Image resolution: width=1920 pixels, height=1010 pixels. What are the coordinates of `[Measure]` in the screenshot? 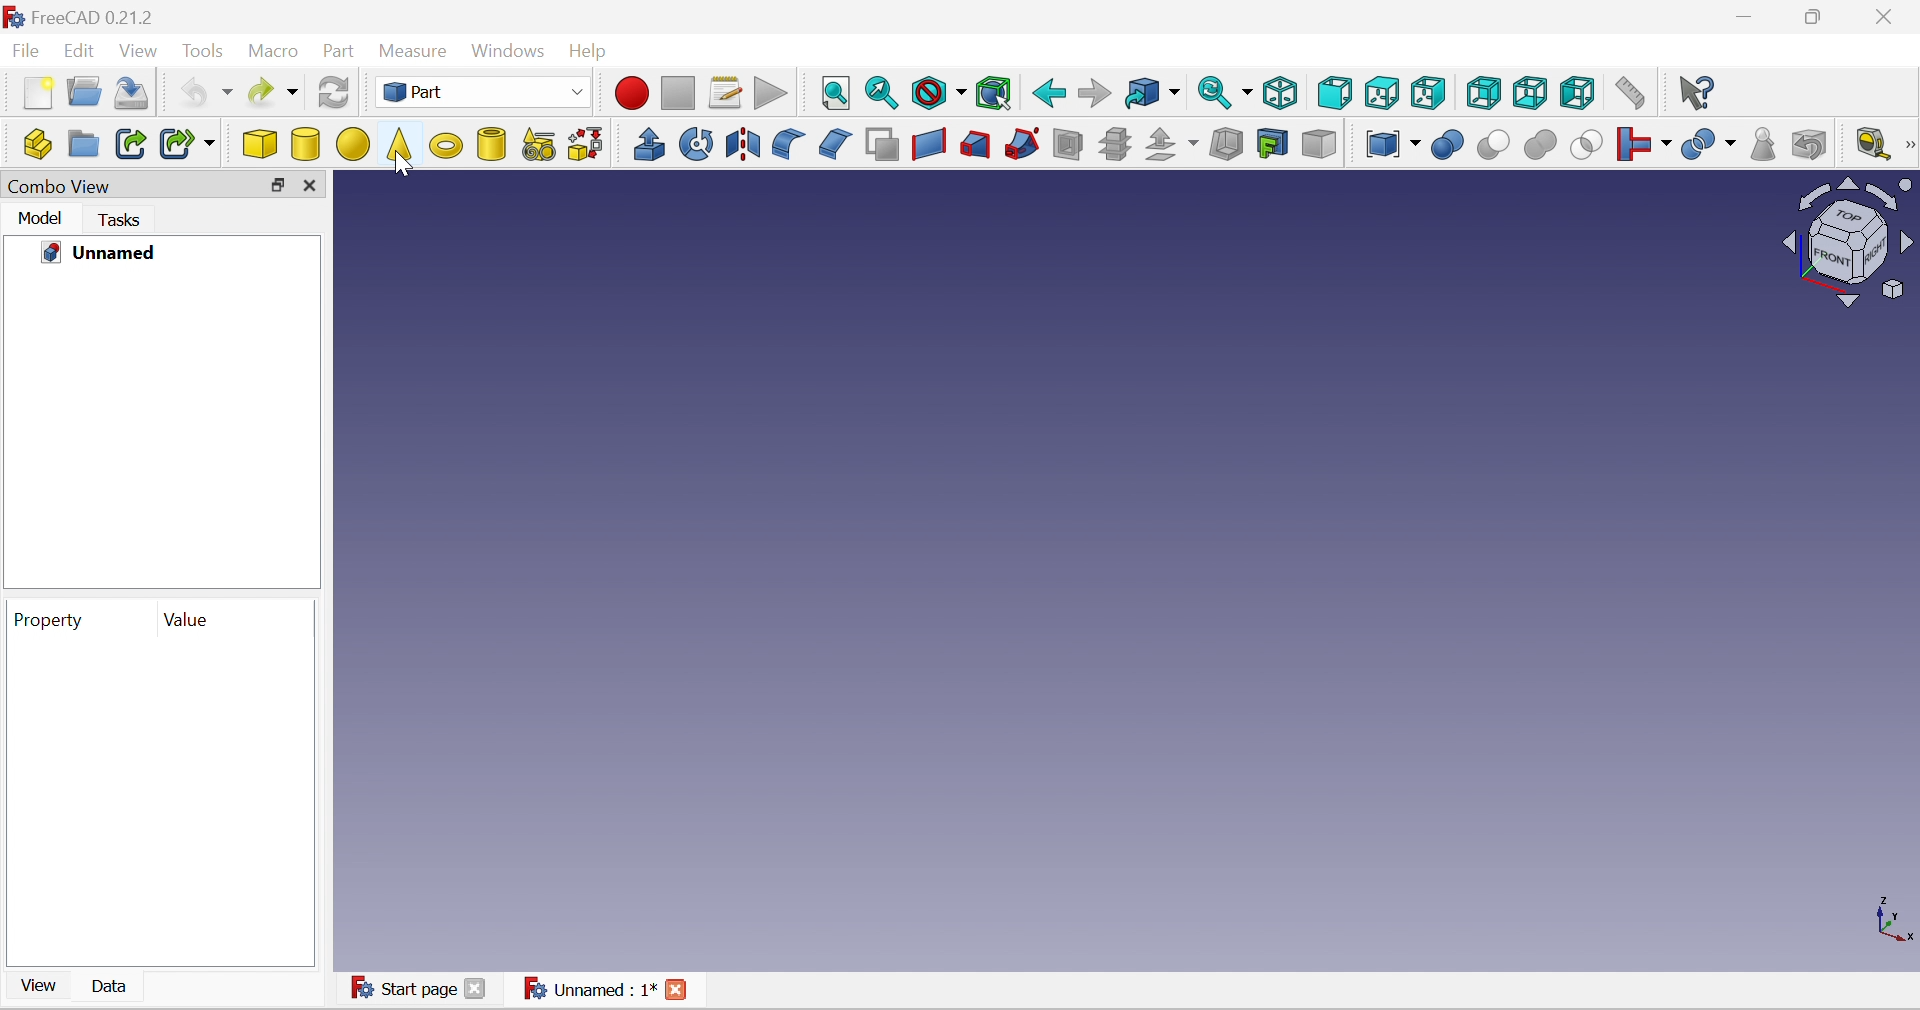 It's located at (1908, 142).